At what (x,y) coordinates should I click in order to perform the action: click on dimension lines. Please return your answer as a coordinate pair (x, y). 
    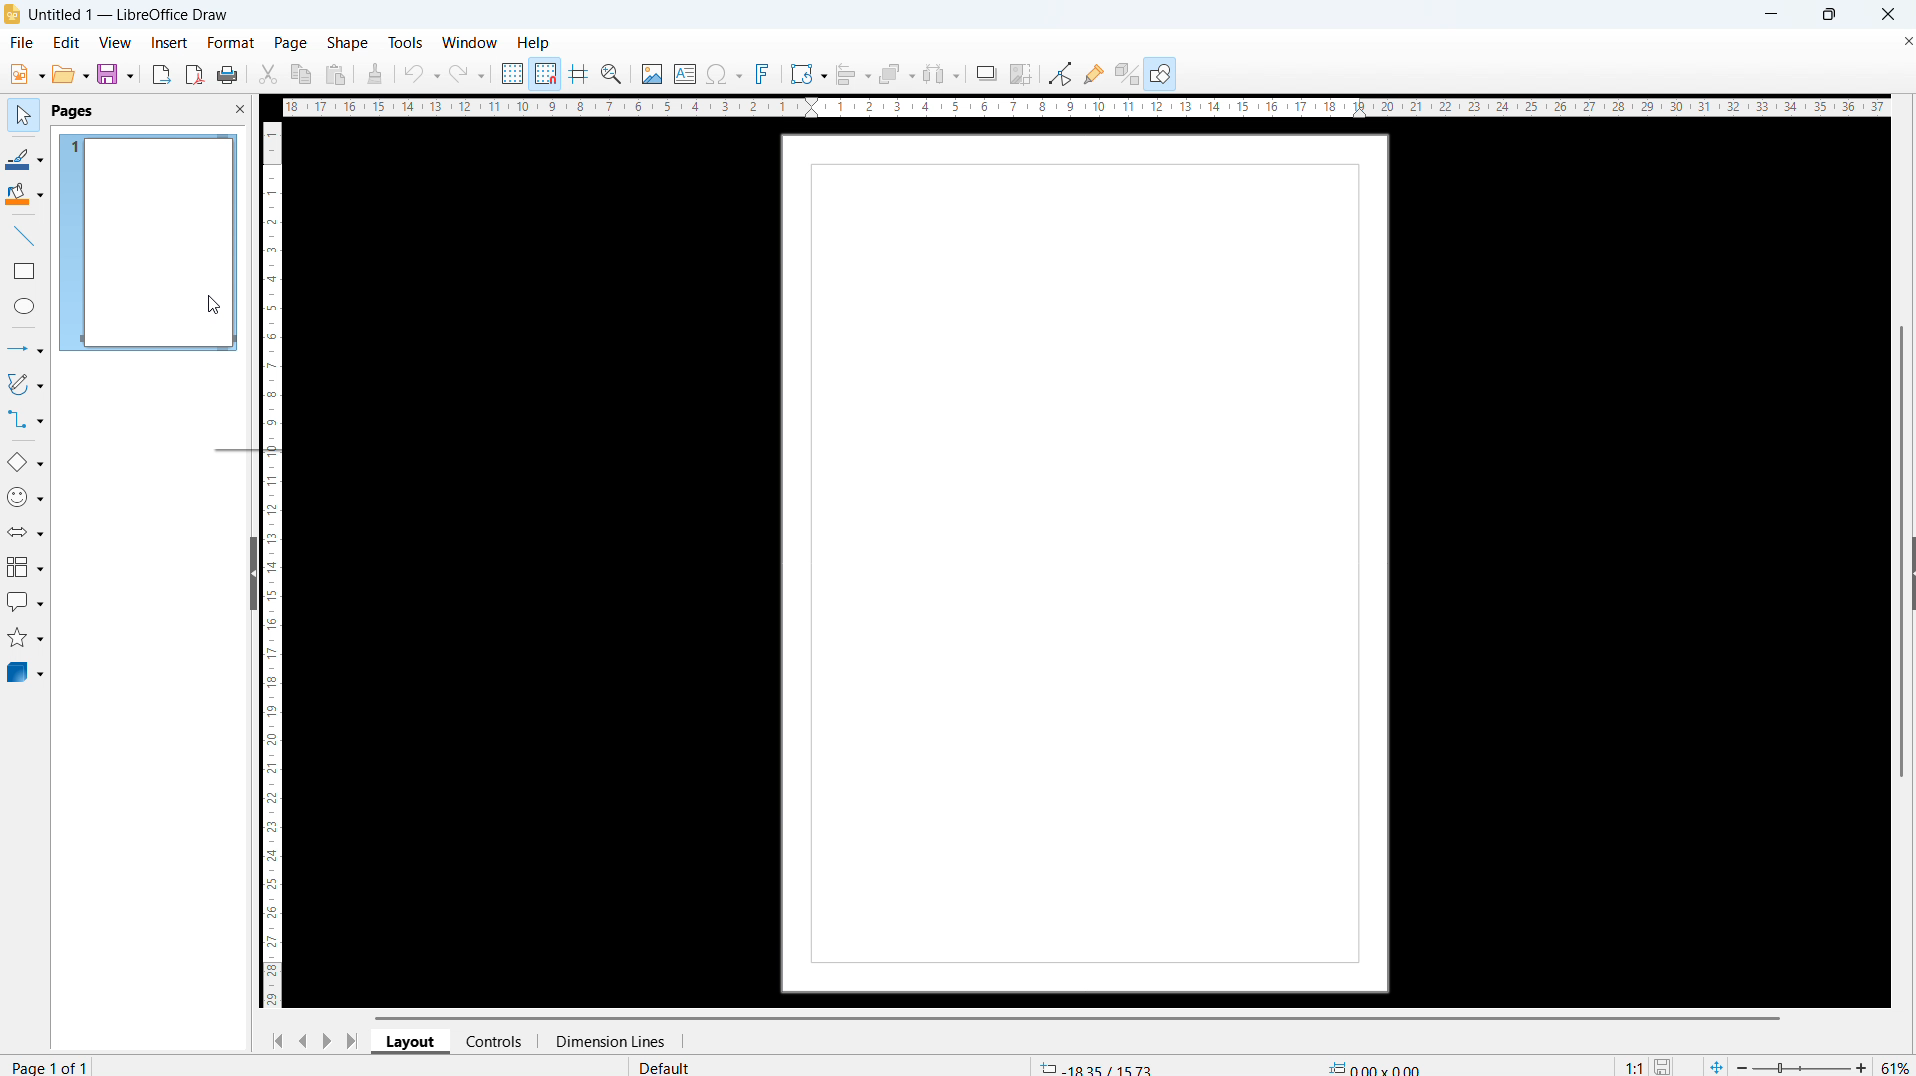
    Looking at the image, I should click on (604, 1042).